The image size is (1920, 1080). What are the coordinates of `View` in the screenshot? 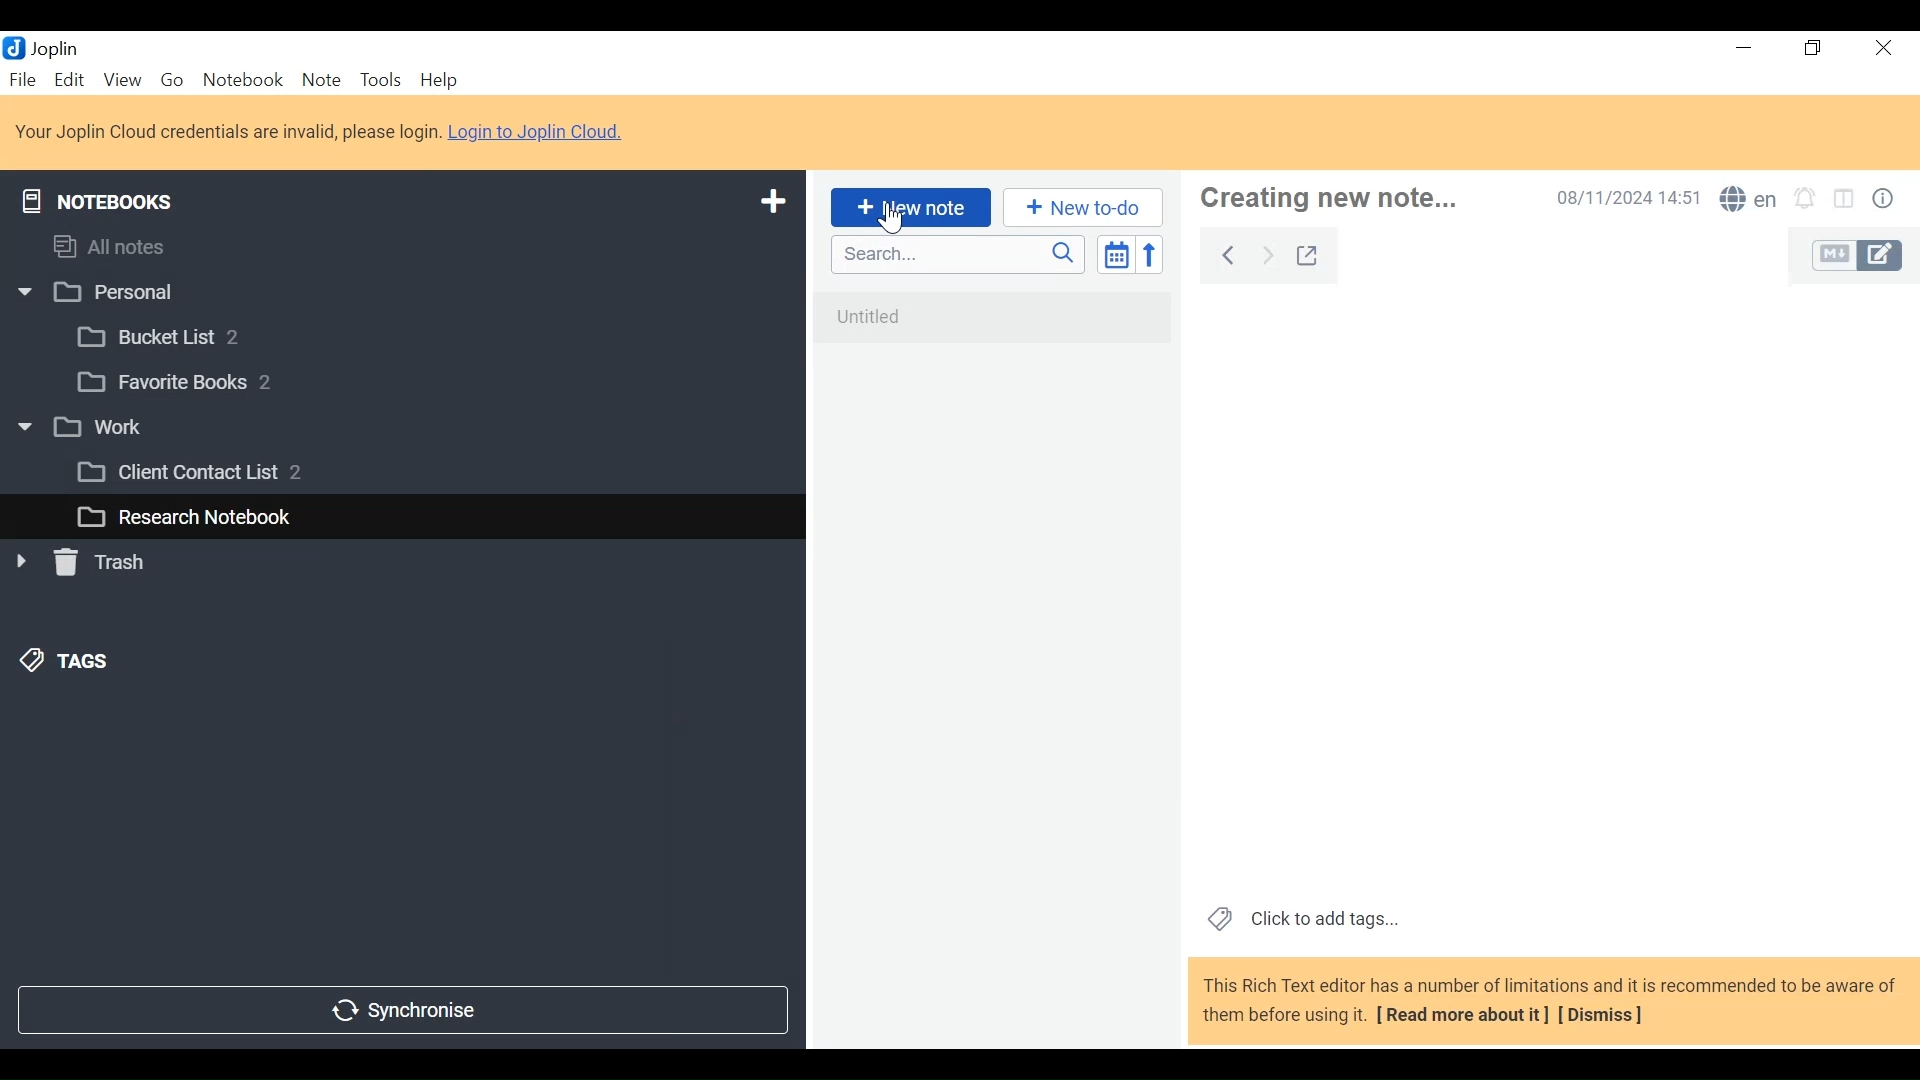 It's located at (122, 79).